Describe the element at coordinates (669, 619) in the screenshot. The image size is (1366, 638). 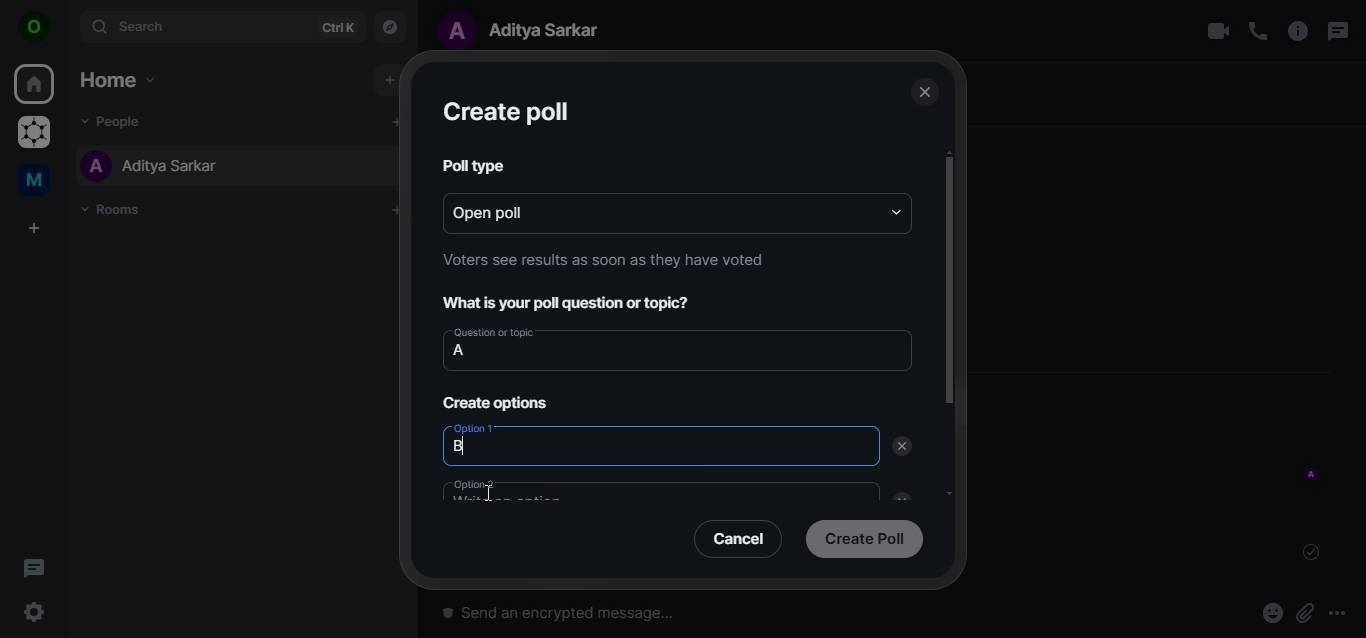
I see `send an encrypted message` at that location.